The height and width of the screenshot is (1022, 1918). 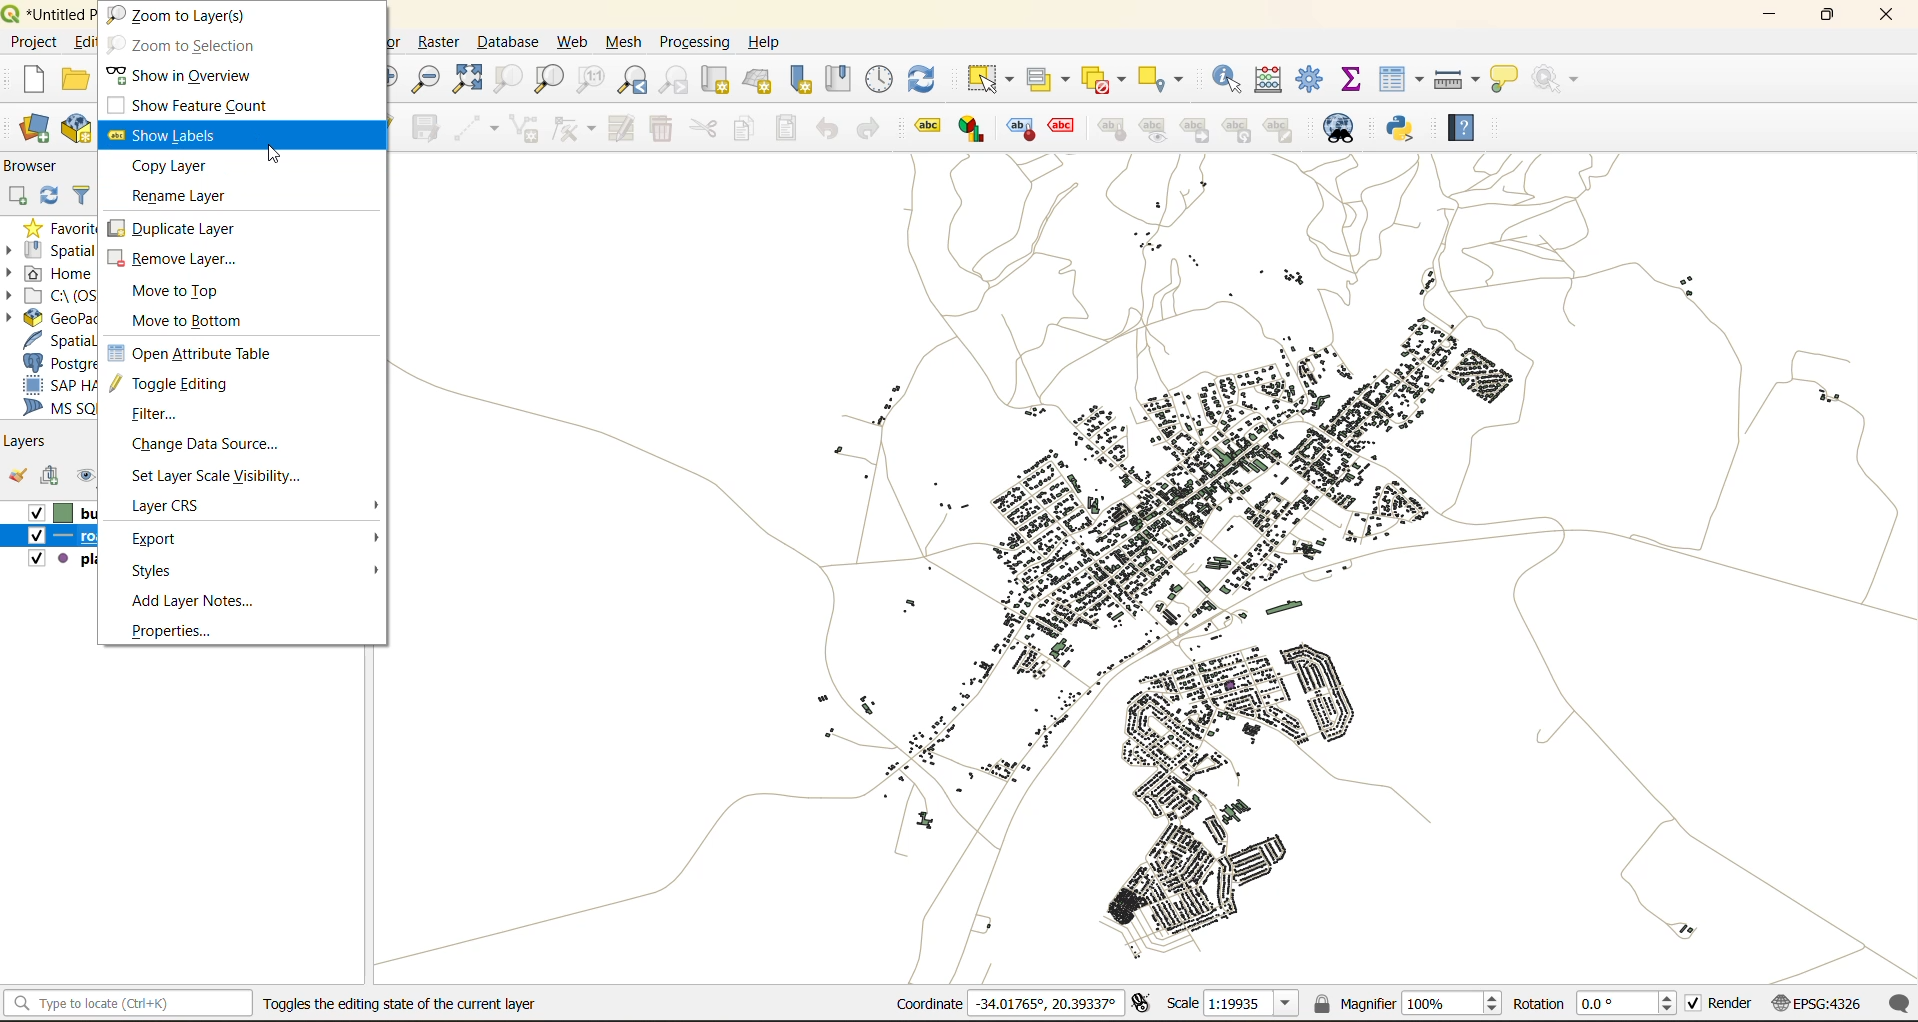 What do you see at coordinates (1281, 127) in the screenshot?
I see `change label properties` at bounding box center [1281, 127].